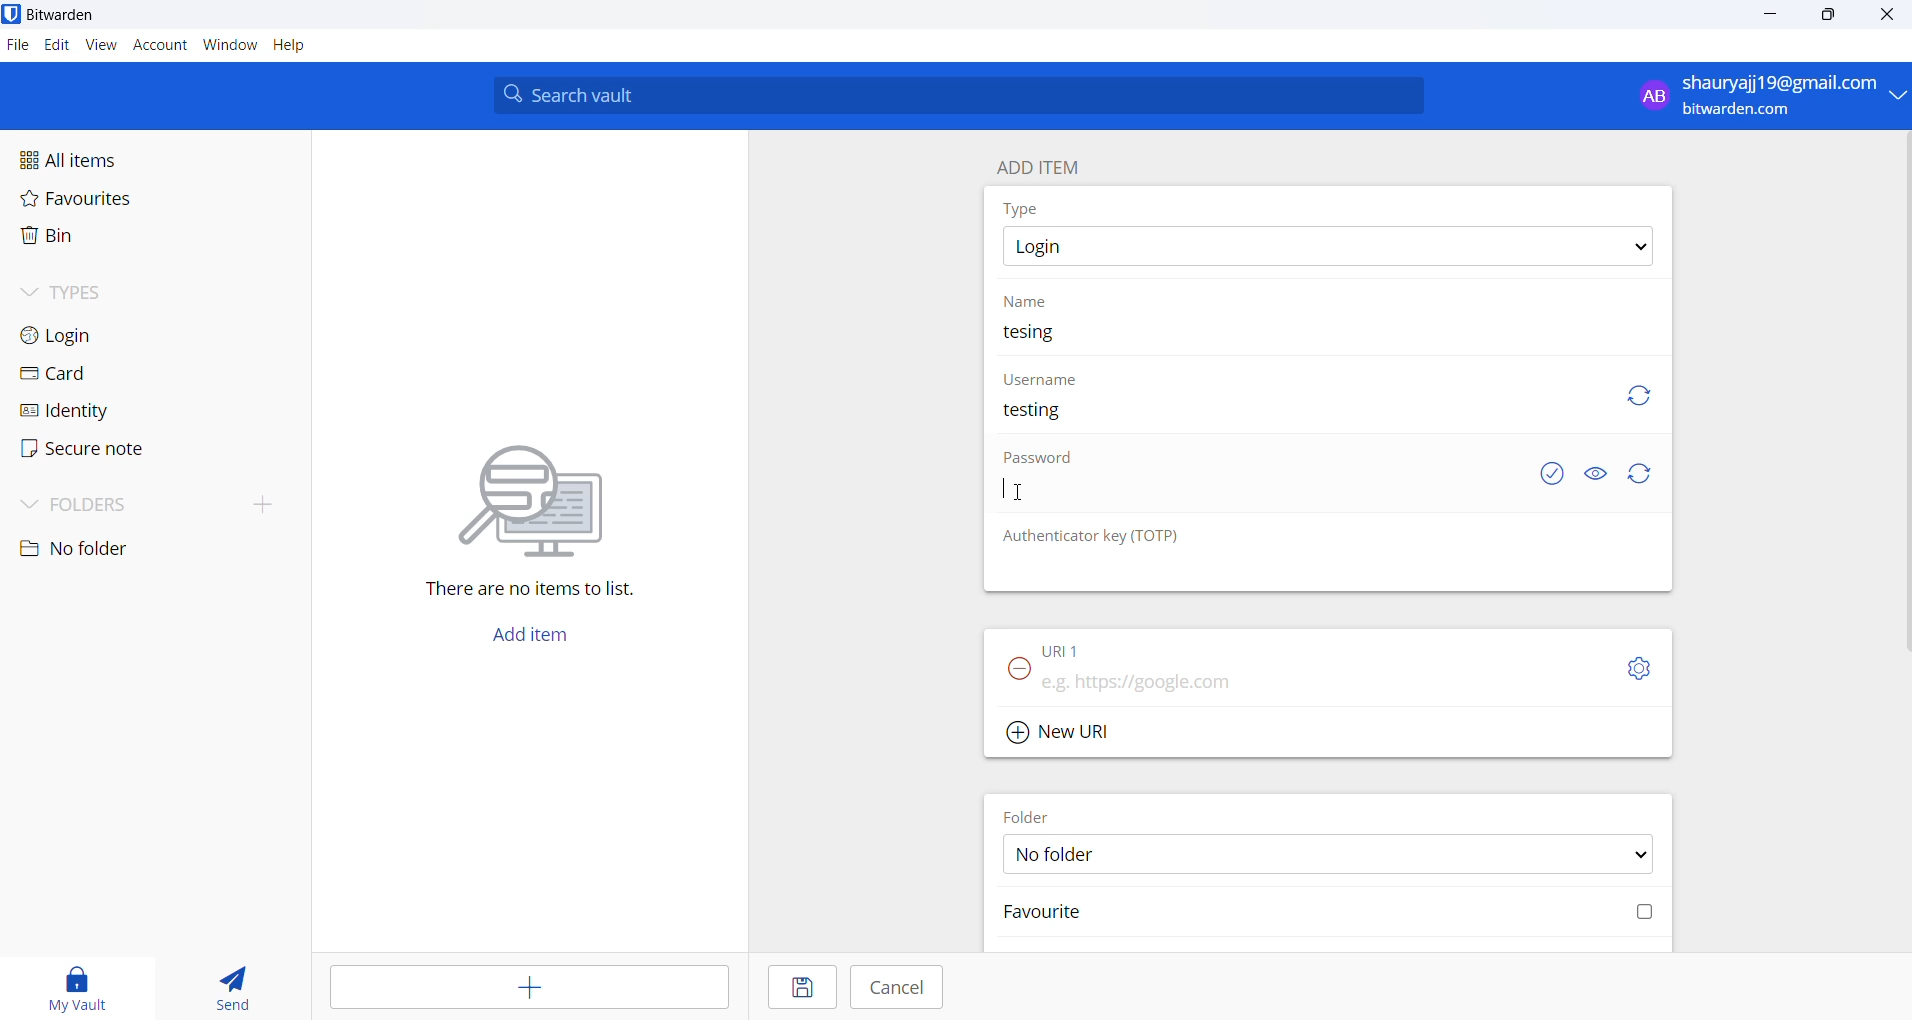 The height and width of the screenshot is (1020, 1912). What do you see at coordinates (70, 15) in the screenshot?
I see `application name` at bounding box center [70, 15].